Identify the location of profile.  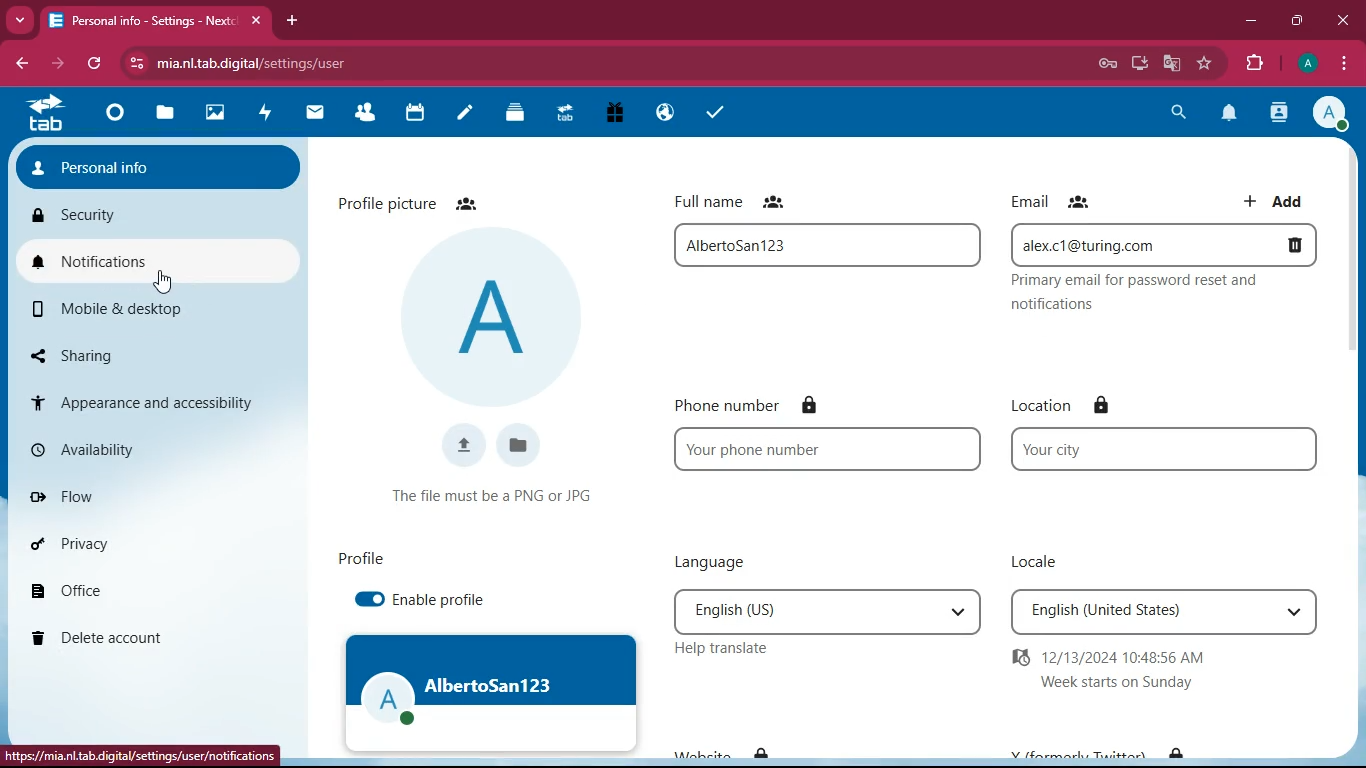
(1308, 64).